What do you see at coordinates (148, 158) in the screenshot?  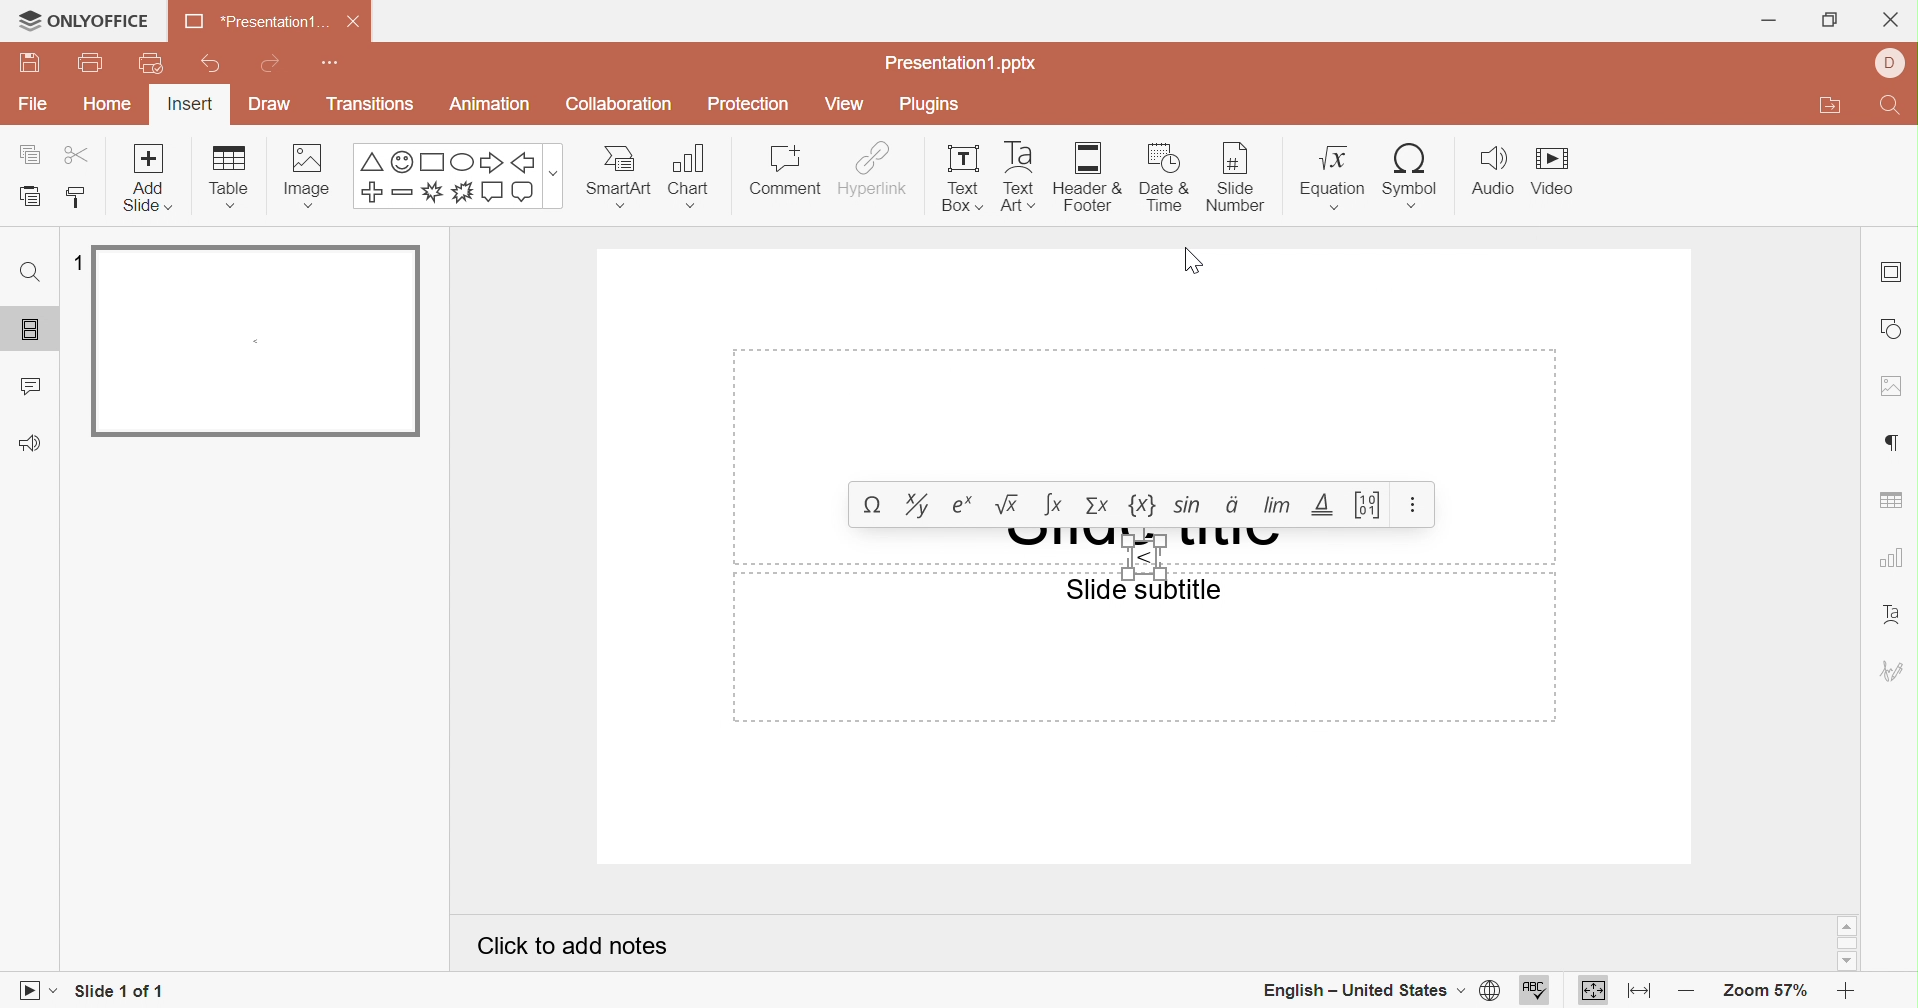 I see `add slide` at bounding box center [148, 158].